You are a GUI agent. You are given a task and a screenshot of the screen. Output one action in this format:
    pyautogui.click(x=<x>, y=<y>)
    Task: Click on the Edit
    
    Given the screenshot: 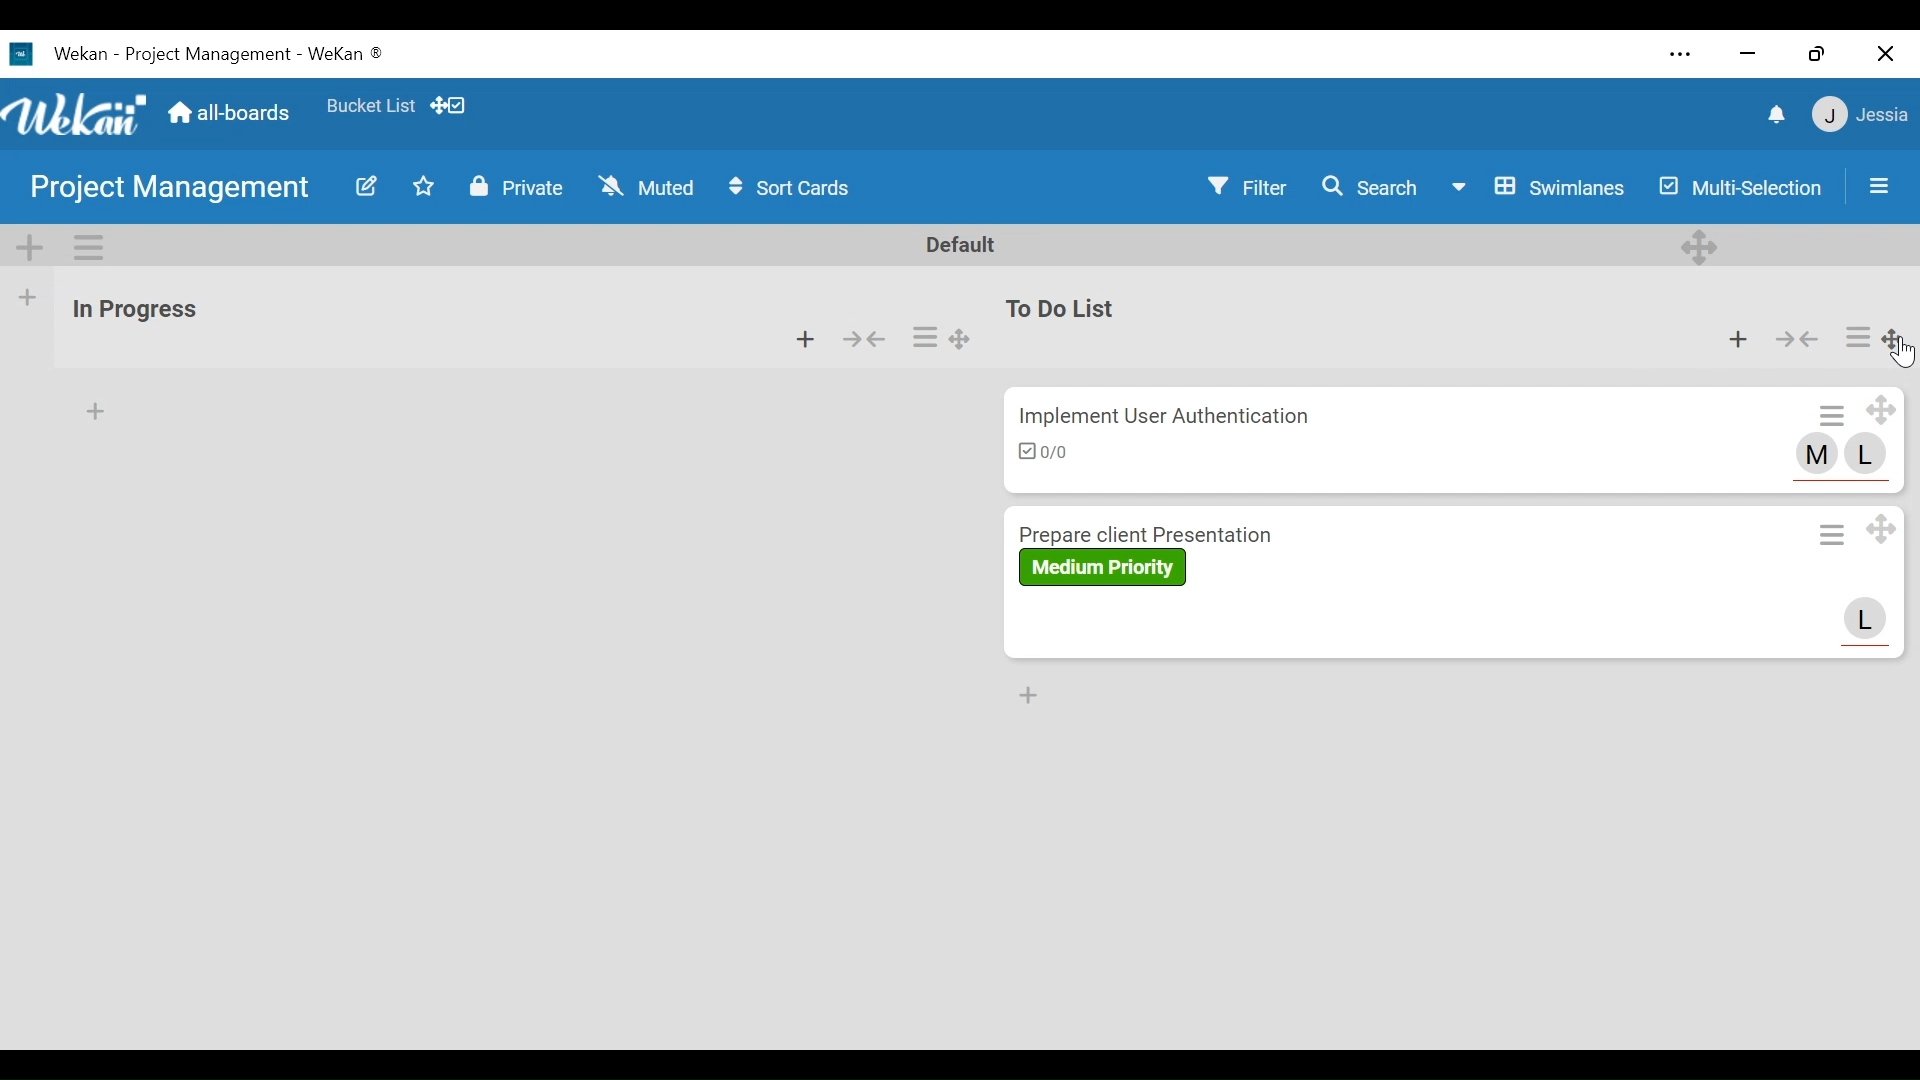 What is the action you would take?
    pyautogui.click(x=368, y=185)
    